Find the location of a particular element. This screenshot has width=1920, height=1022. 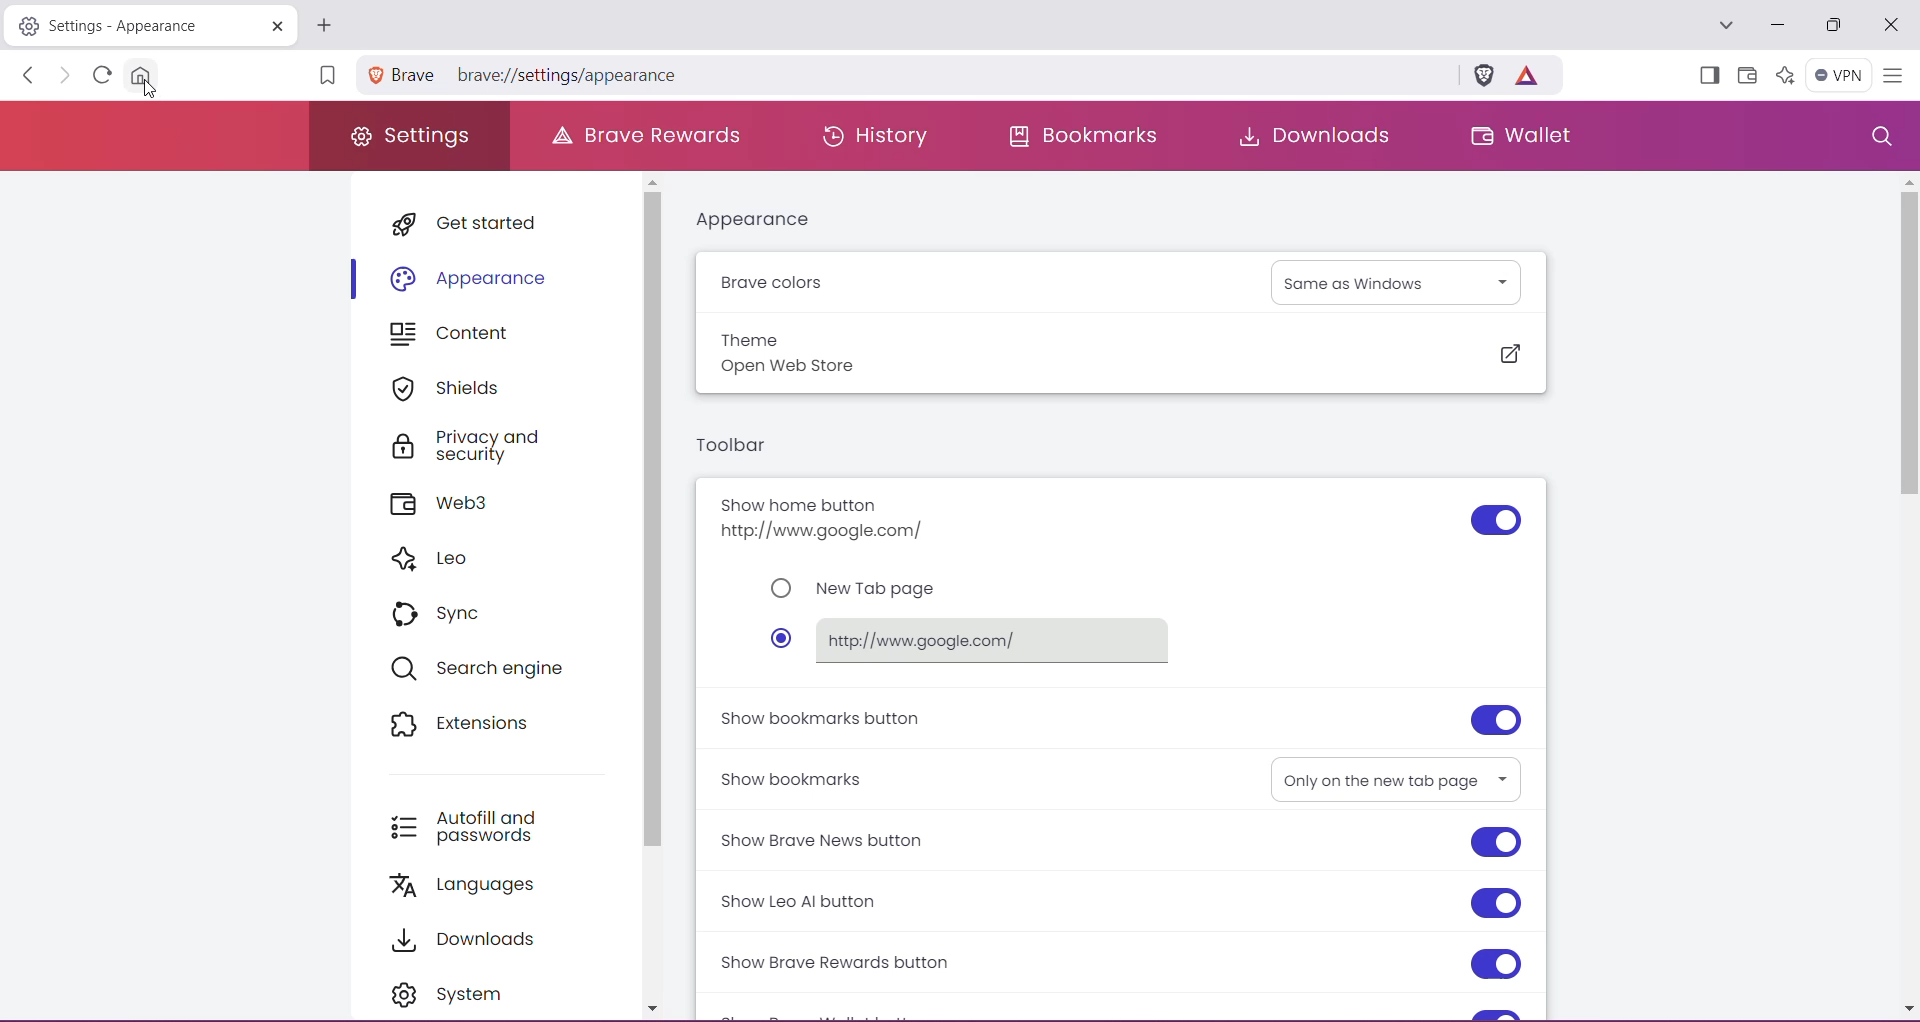

Open the Homepage is located at coordinates (144, 75).